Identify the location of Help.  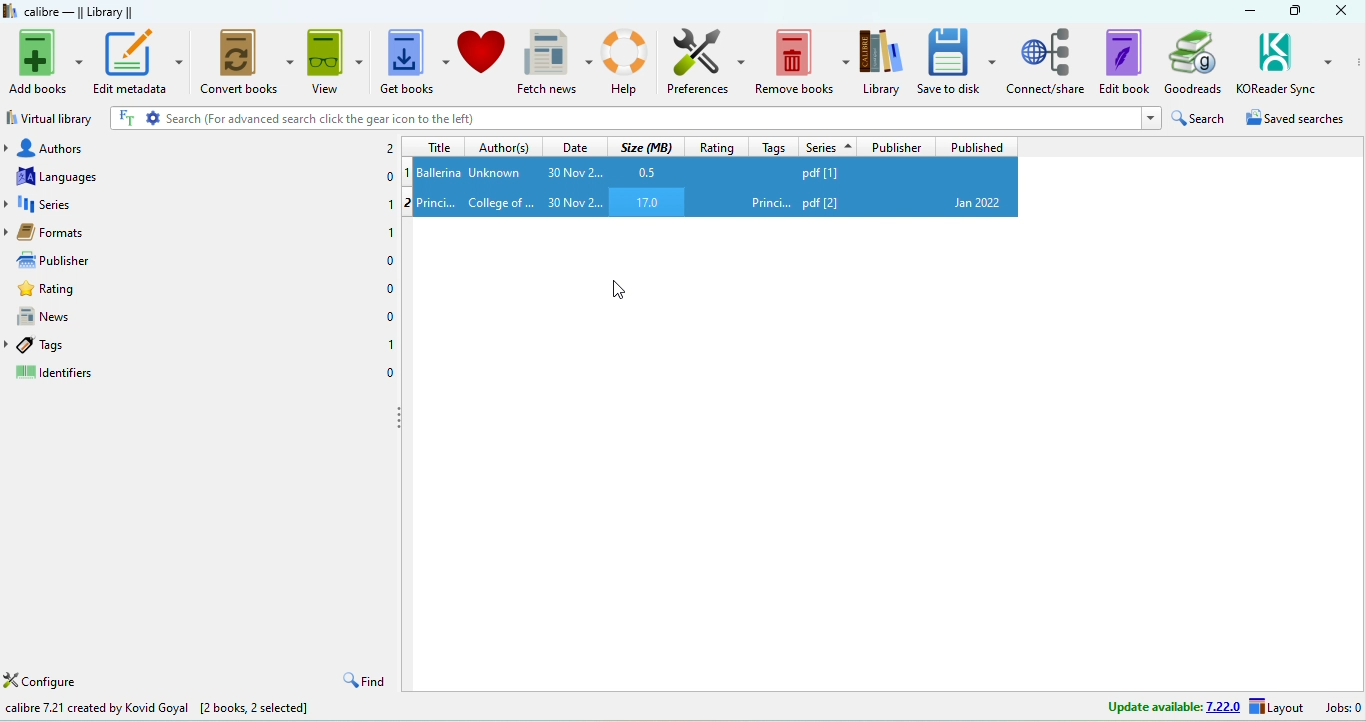
(628, 61).